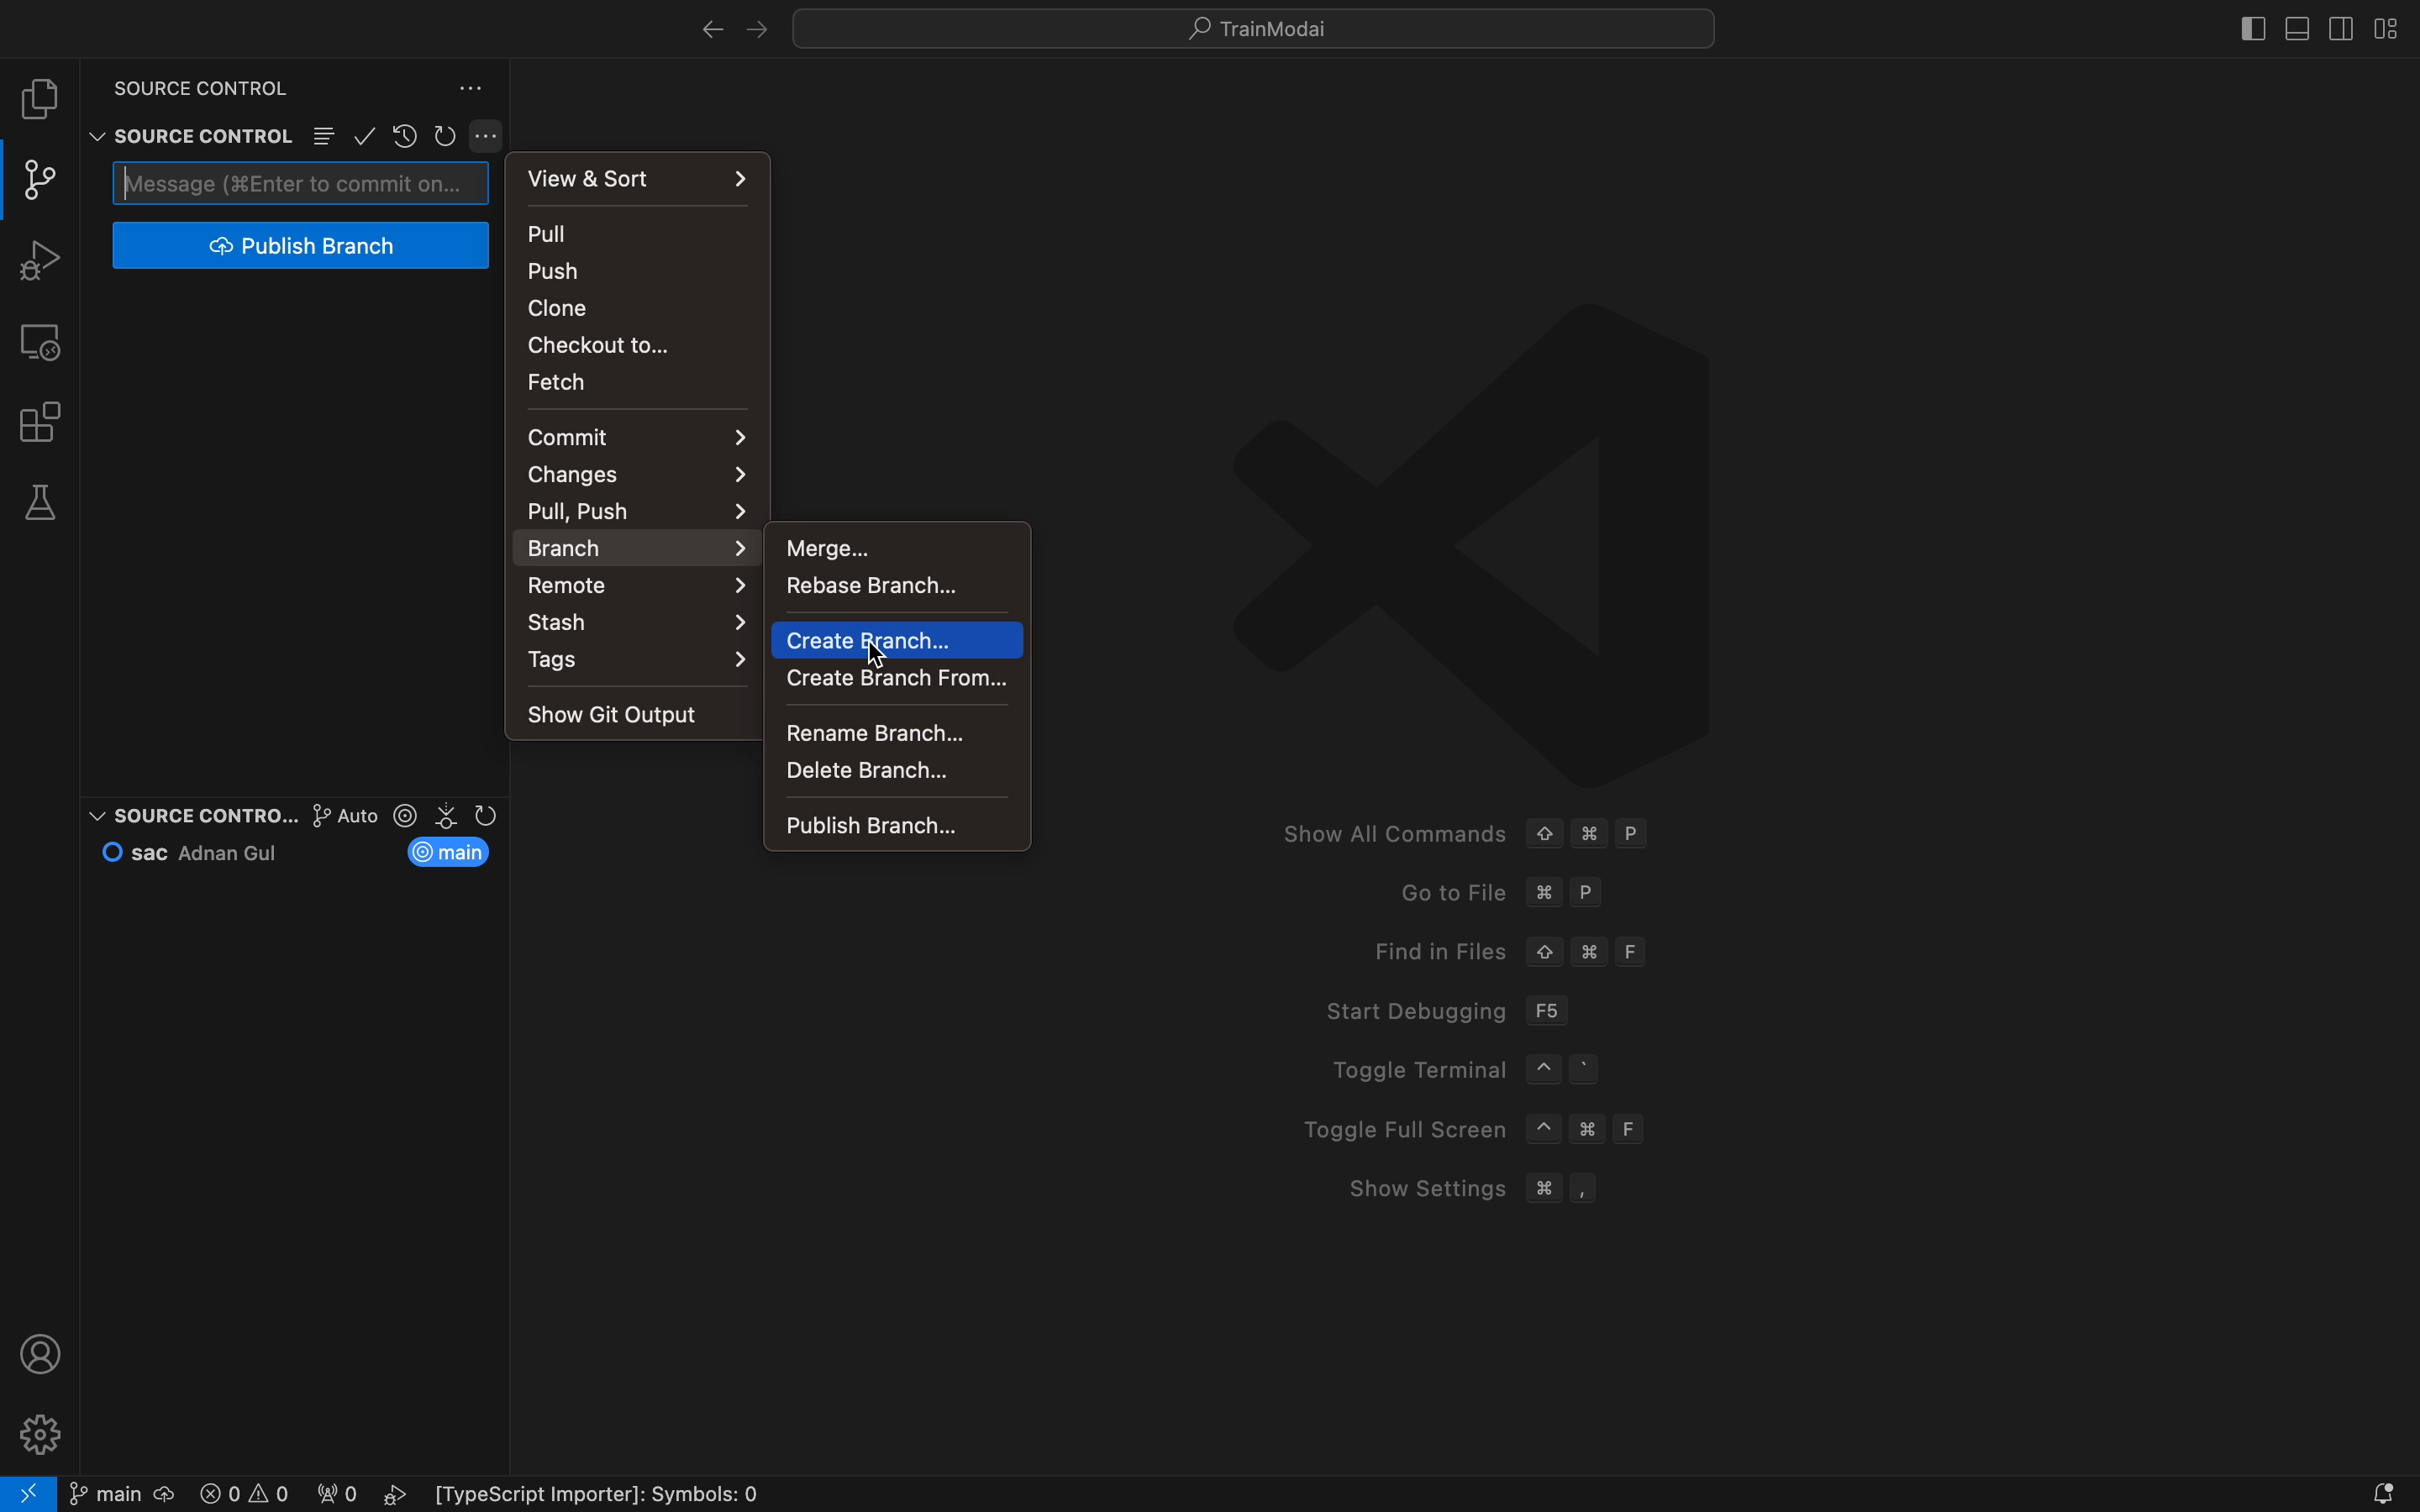 Image resolution: width=2420 pixels, height=1512 pixels. I want to click on source, so click(173, 810).